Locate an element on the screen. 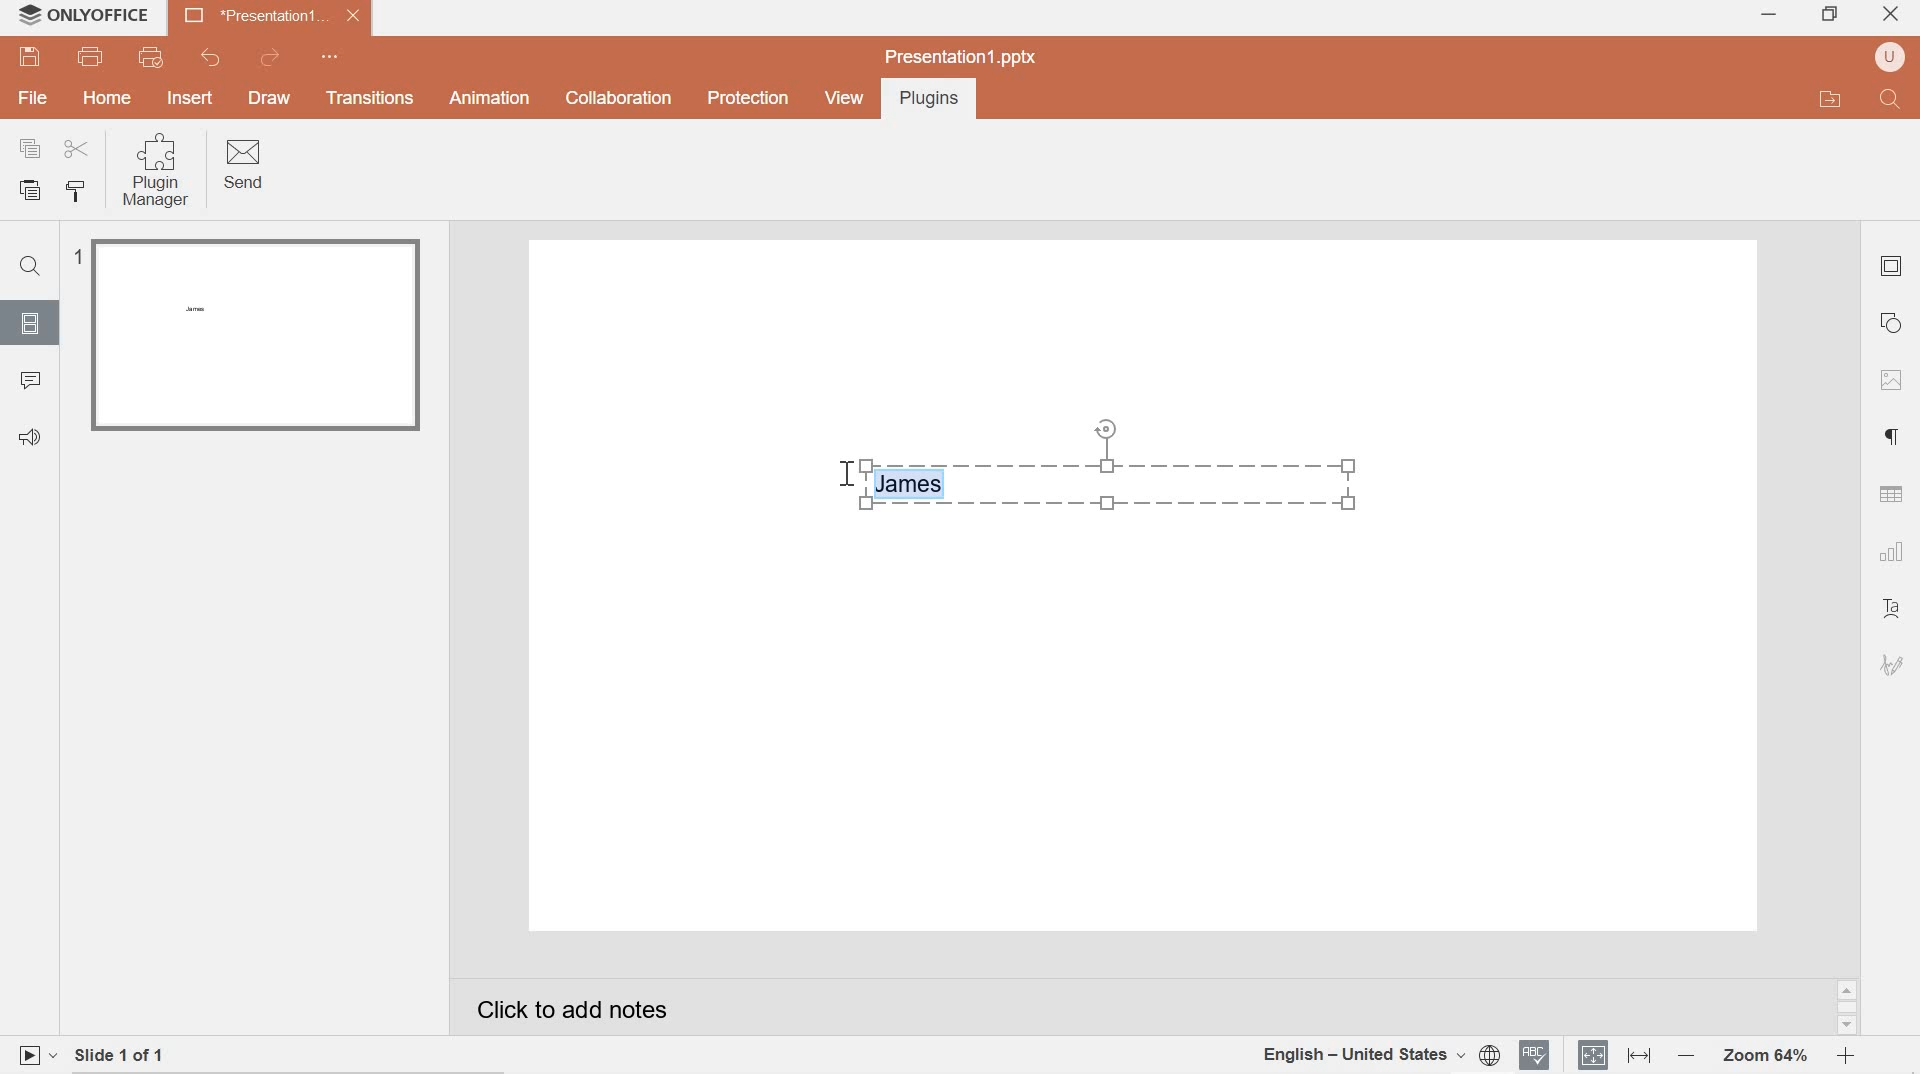 The height and width of the screenshot is (1074, 1920). play slide is located at coordinates (35, 1054).